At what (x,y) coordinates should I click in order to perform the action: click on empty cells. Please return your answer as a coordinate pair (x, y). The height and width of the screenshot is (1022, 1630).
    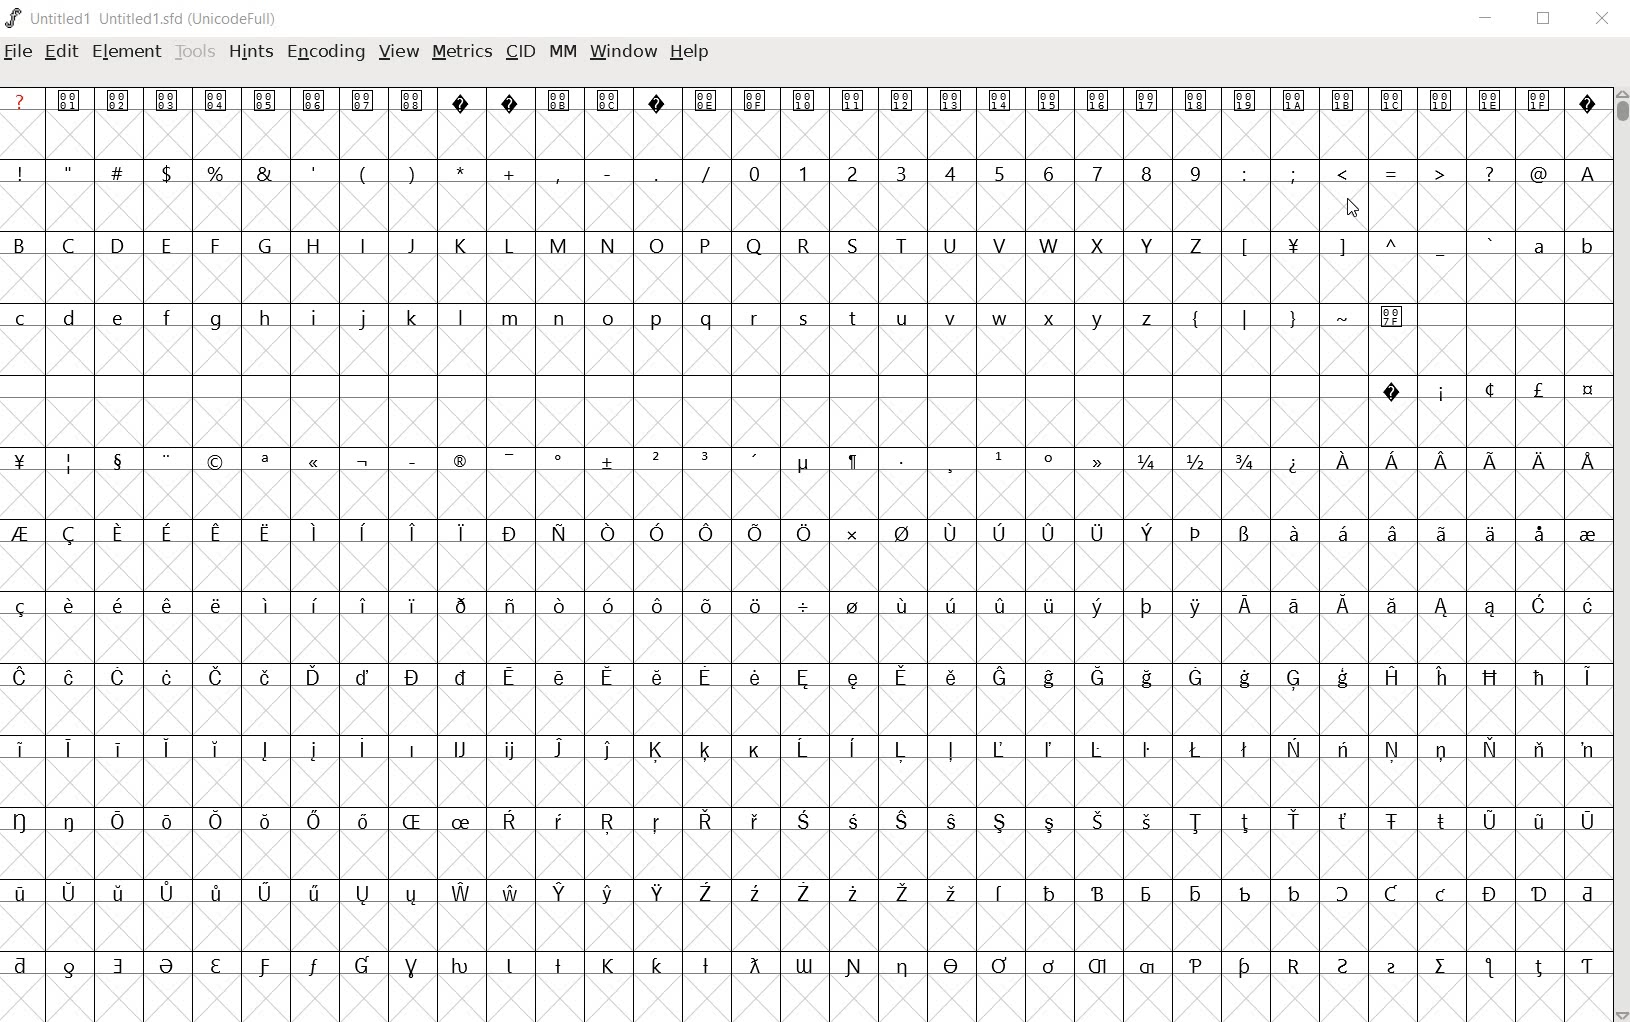
    Looking at the image, I should click on (803, 711).